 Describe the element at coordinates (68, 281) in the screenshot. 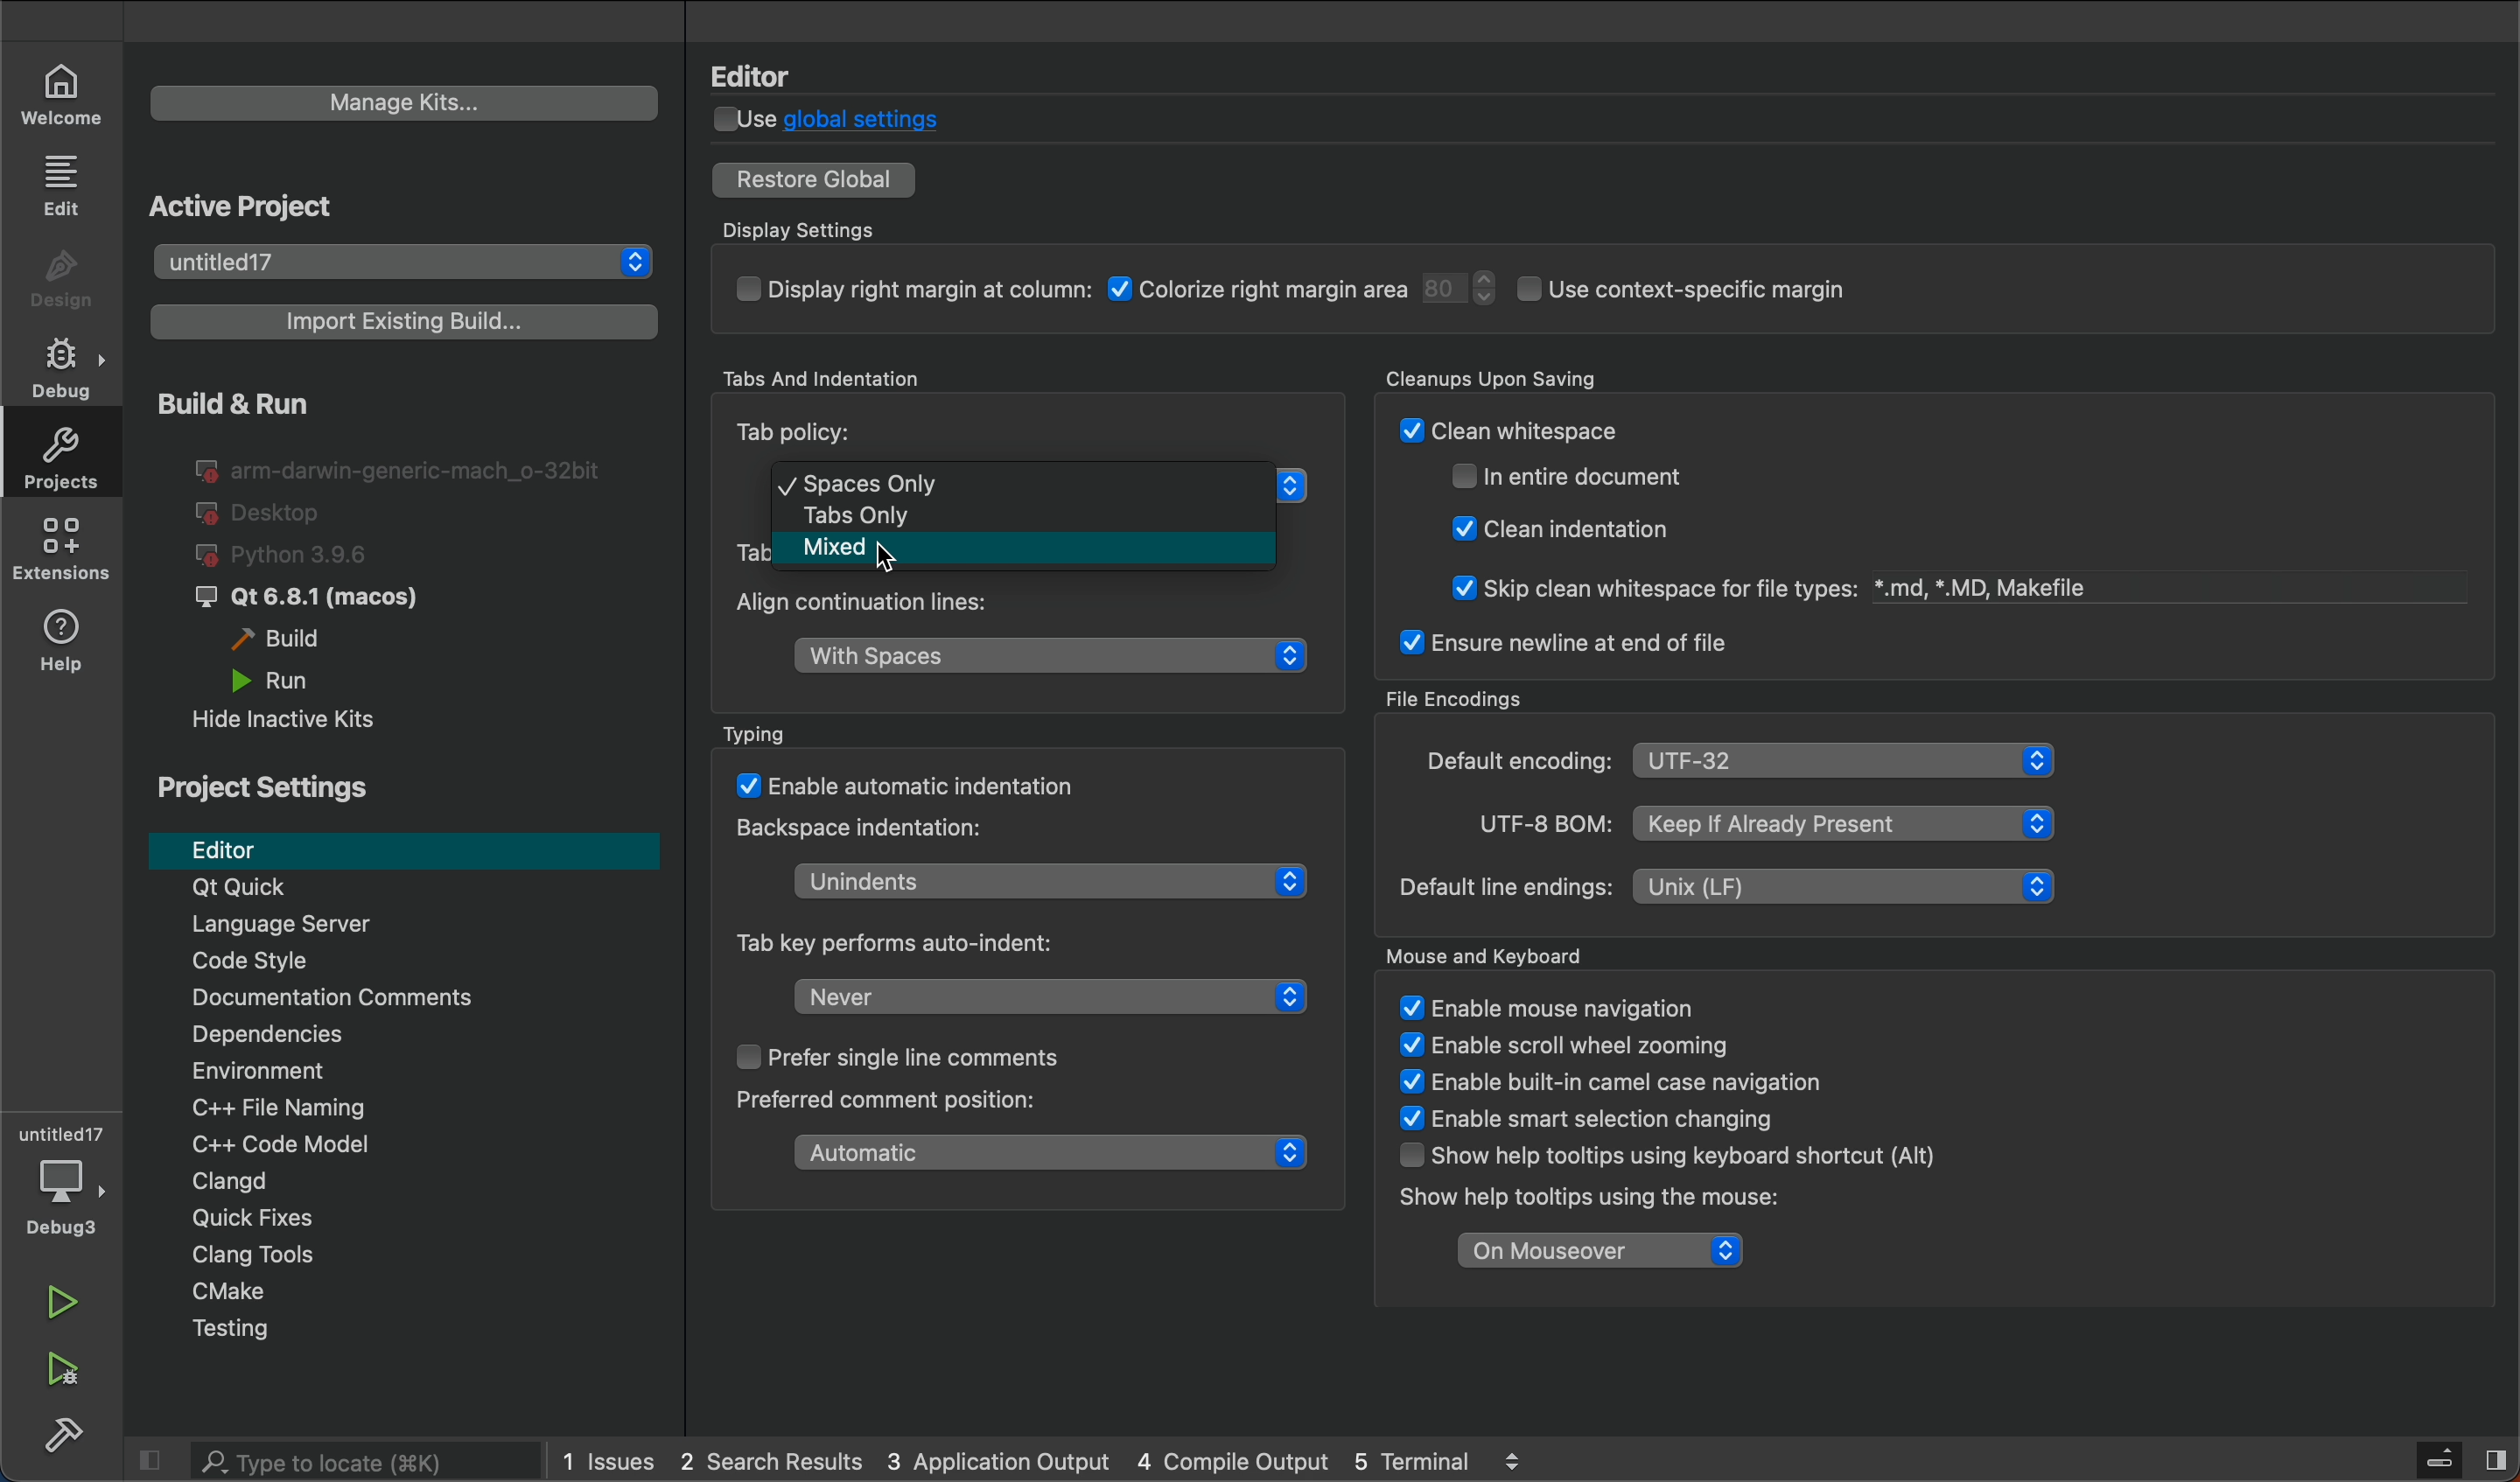

I see `design` at that location.